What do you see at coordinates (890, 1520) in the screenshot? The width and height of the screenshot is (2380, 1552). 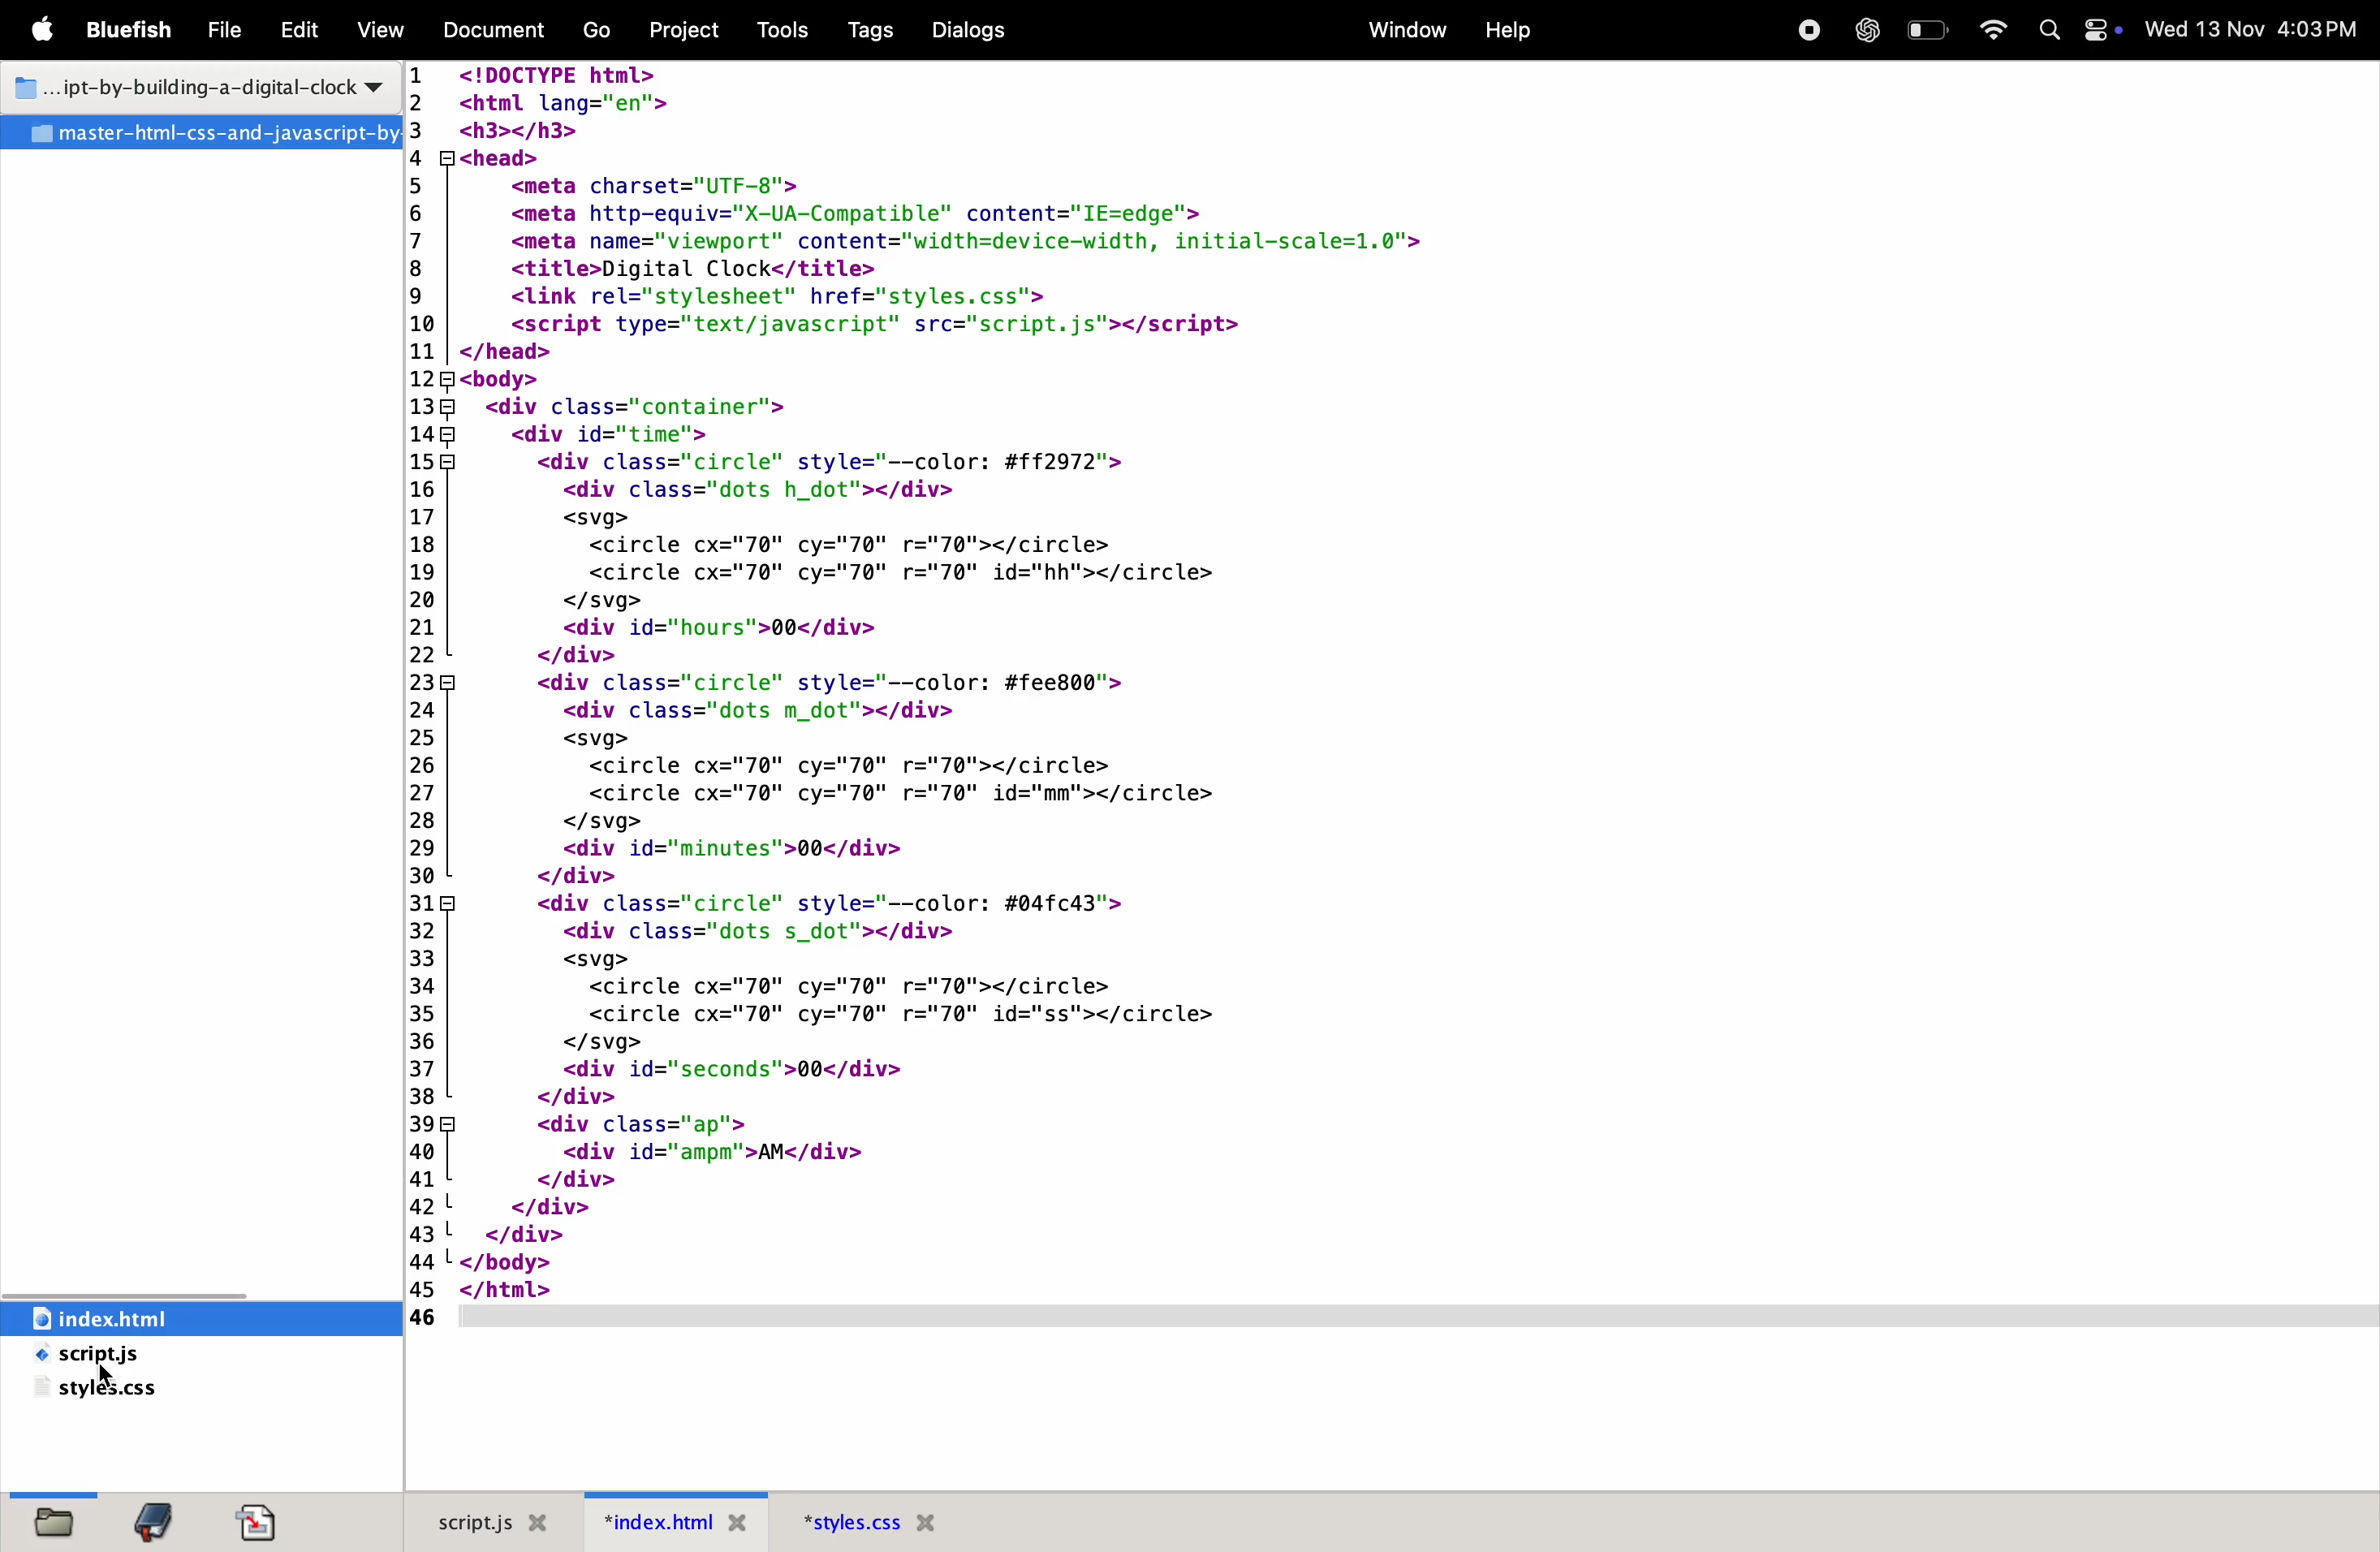 I see `Style.css` at bounding box center [890, 1520].